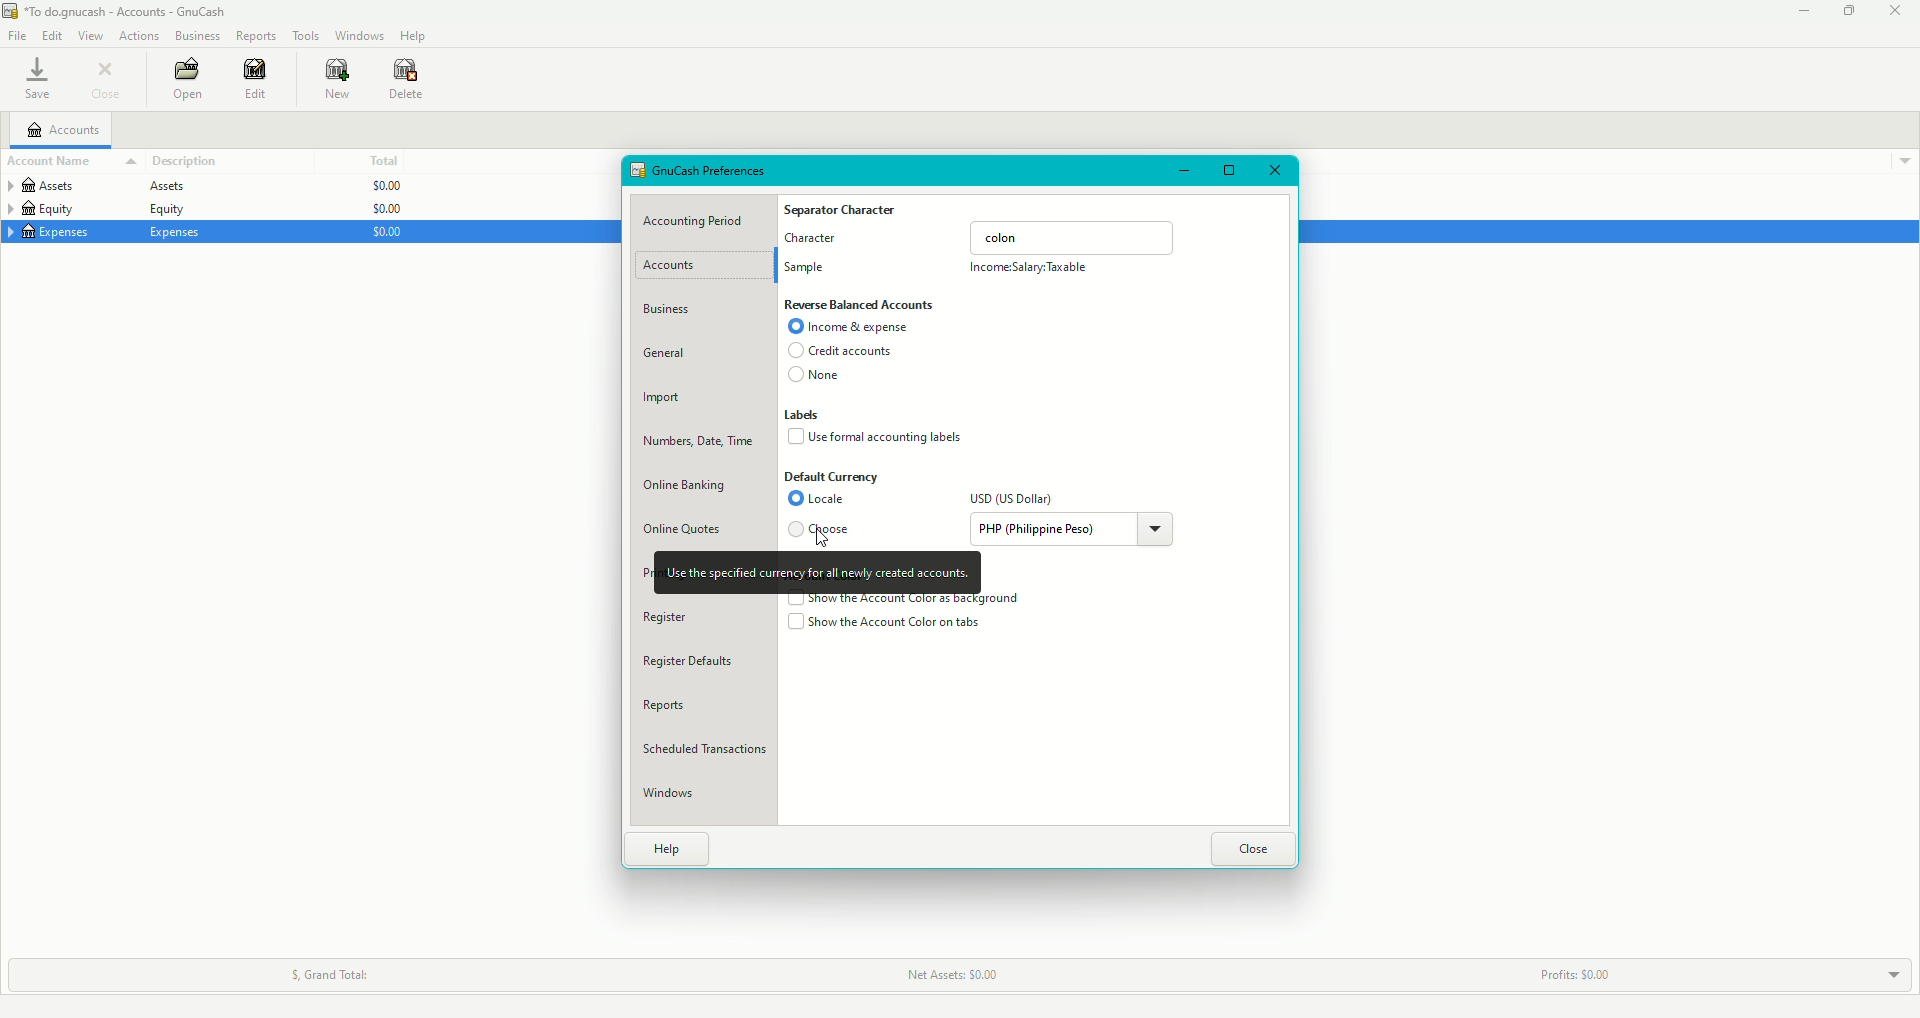 Image resolution: width=1920 pixels, height=1018 pixels. Describe the element at coordinates (887, 625) in the screenshot. I see `Show account colors on tabs` at that location.